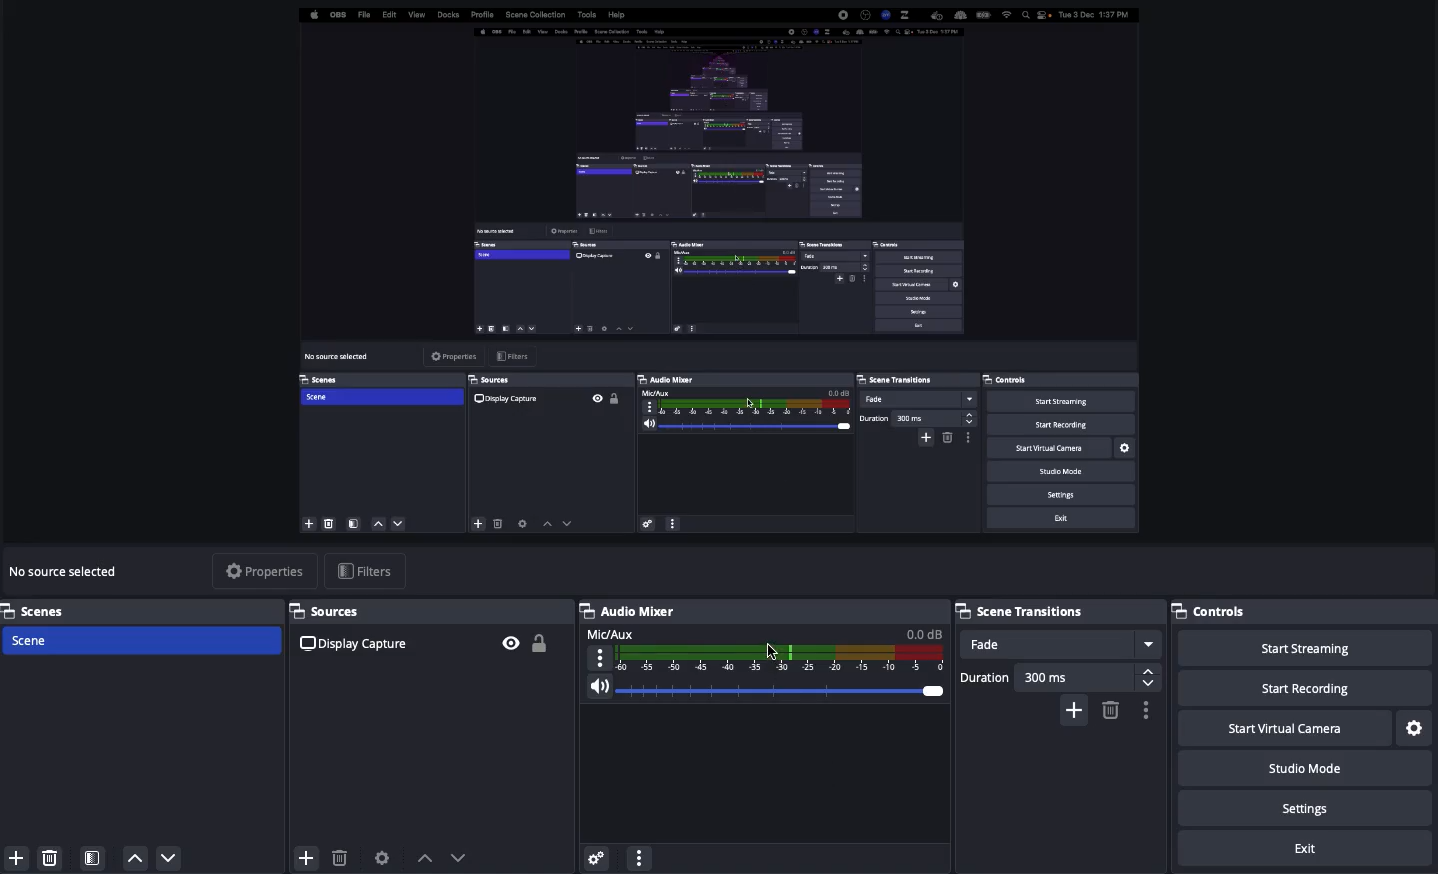  Describe the element at coordinates (170, 860) in the screenshot. I see `Down` at that location.